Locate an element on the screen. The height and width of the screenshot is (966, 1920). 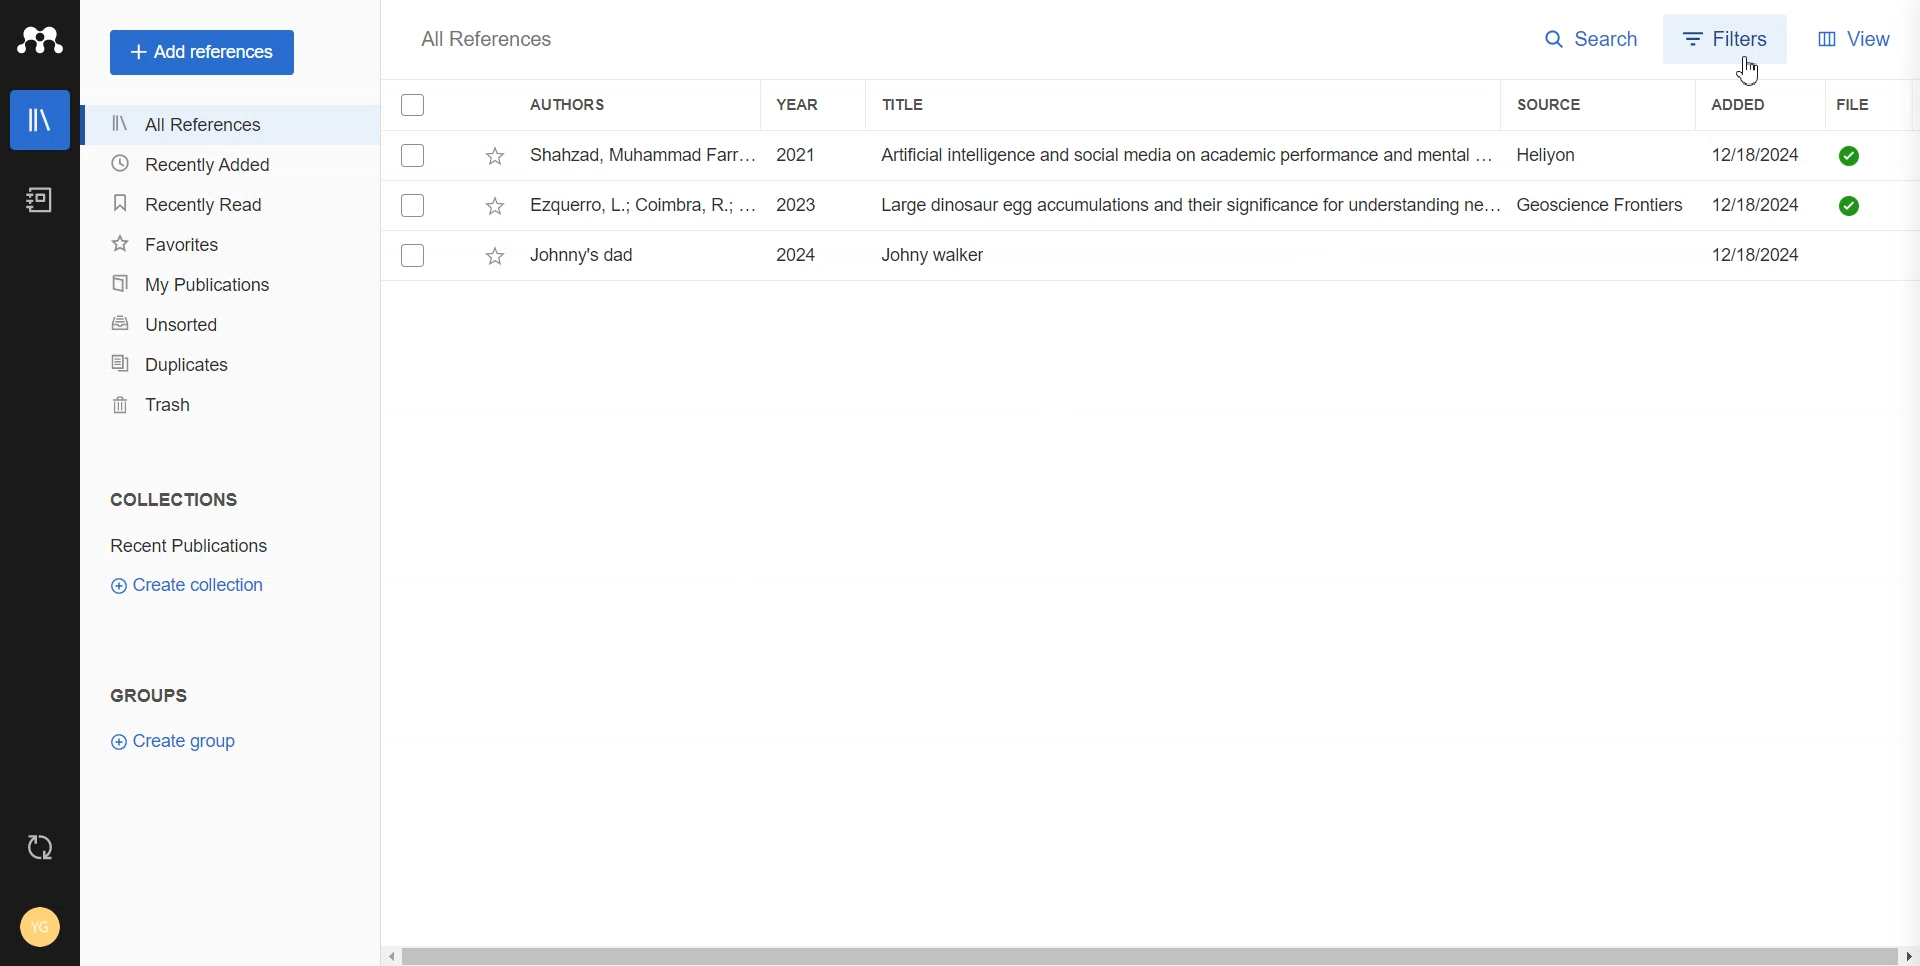
Create collection is located at coordinates (189, 584).